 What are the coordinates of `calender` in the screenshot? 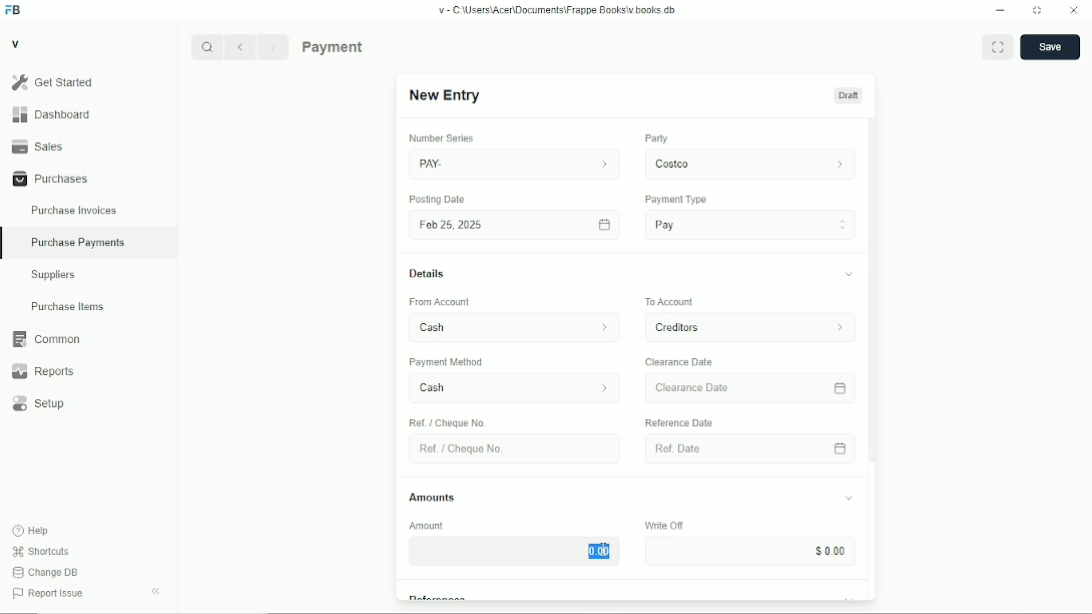 It's located at (842, 448).